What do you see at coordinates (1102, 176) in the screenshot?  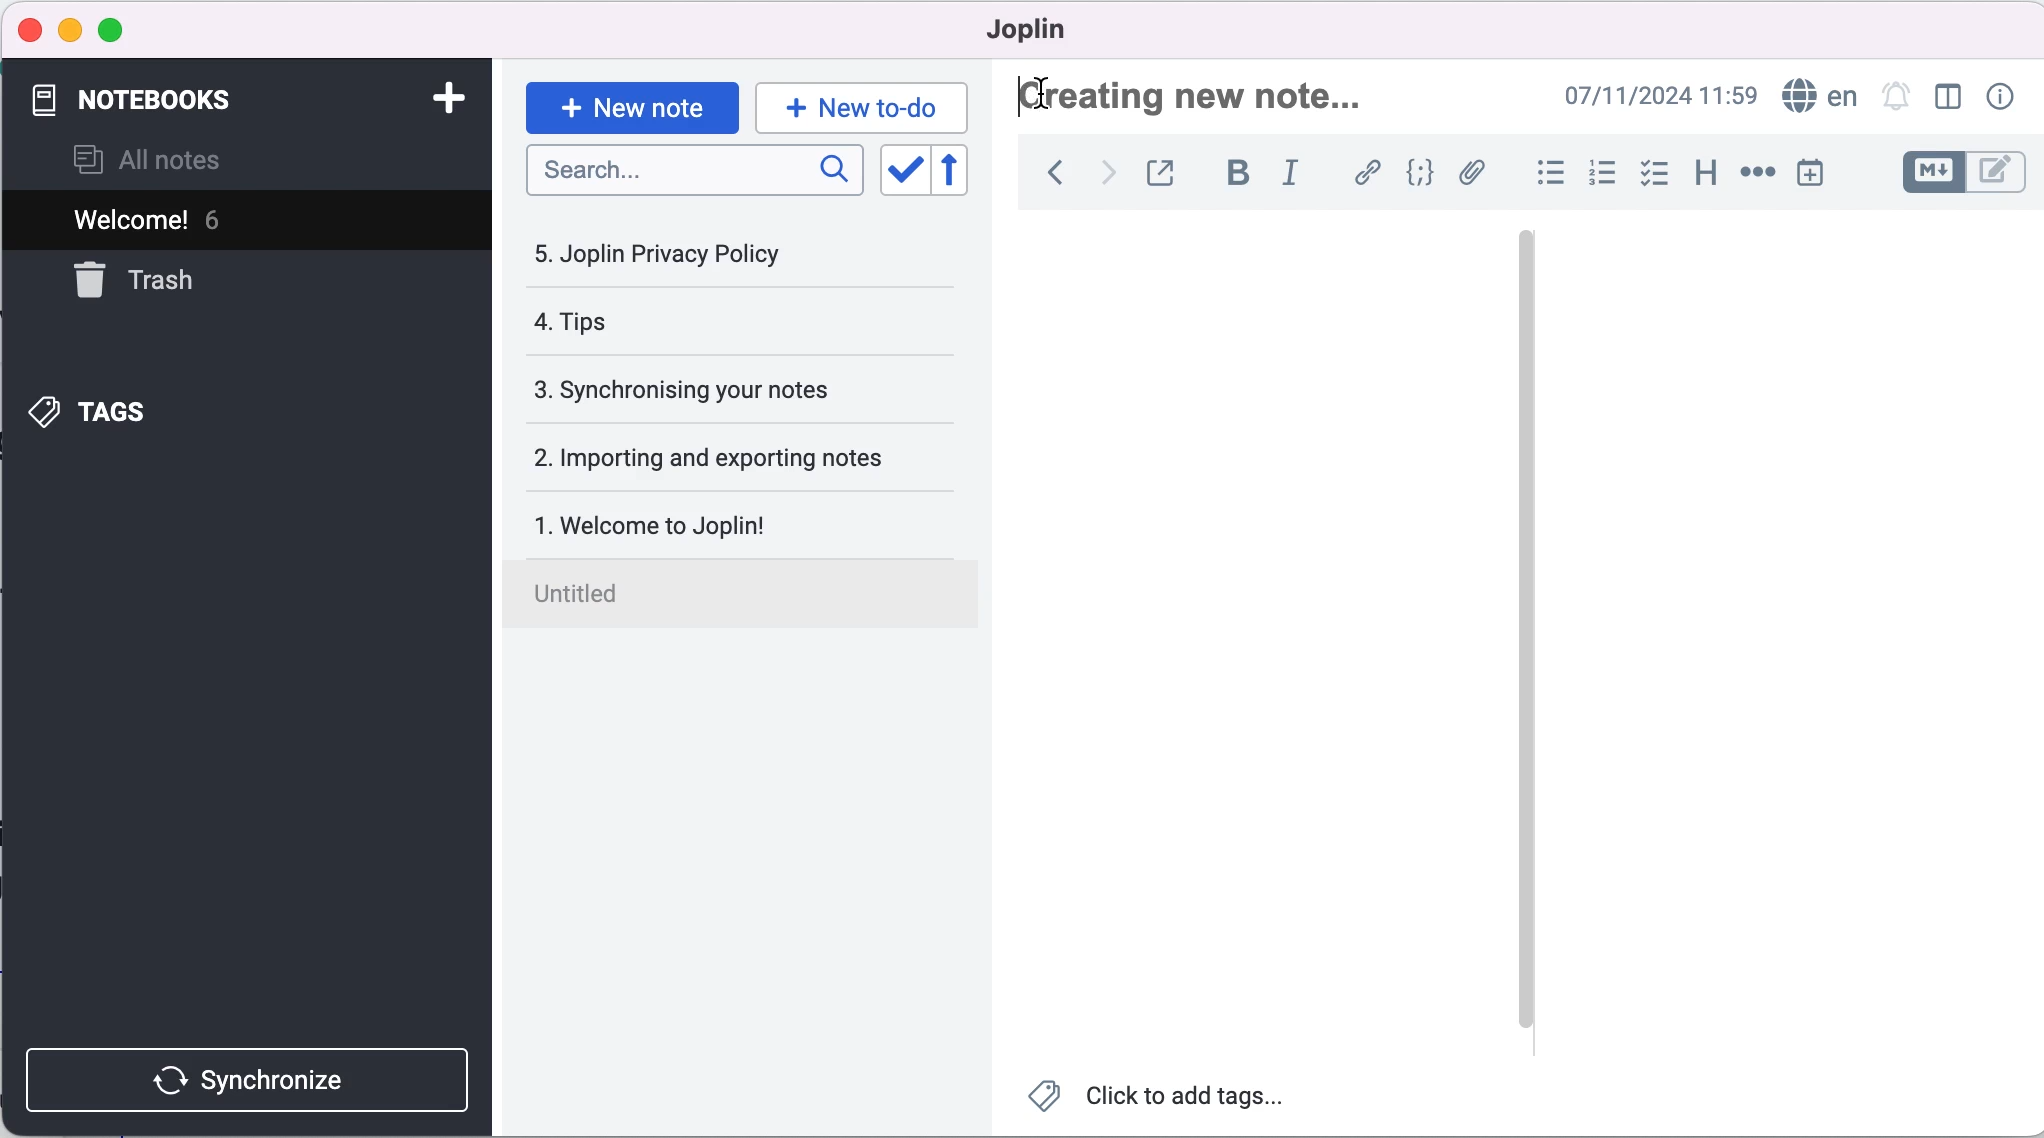 I see `forward` at bounding box center [1102, 176].